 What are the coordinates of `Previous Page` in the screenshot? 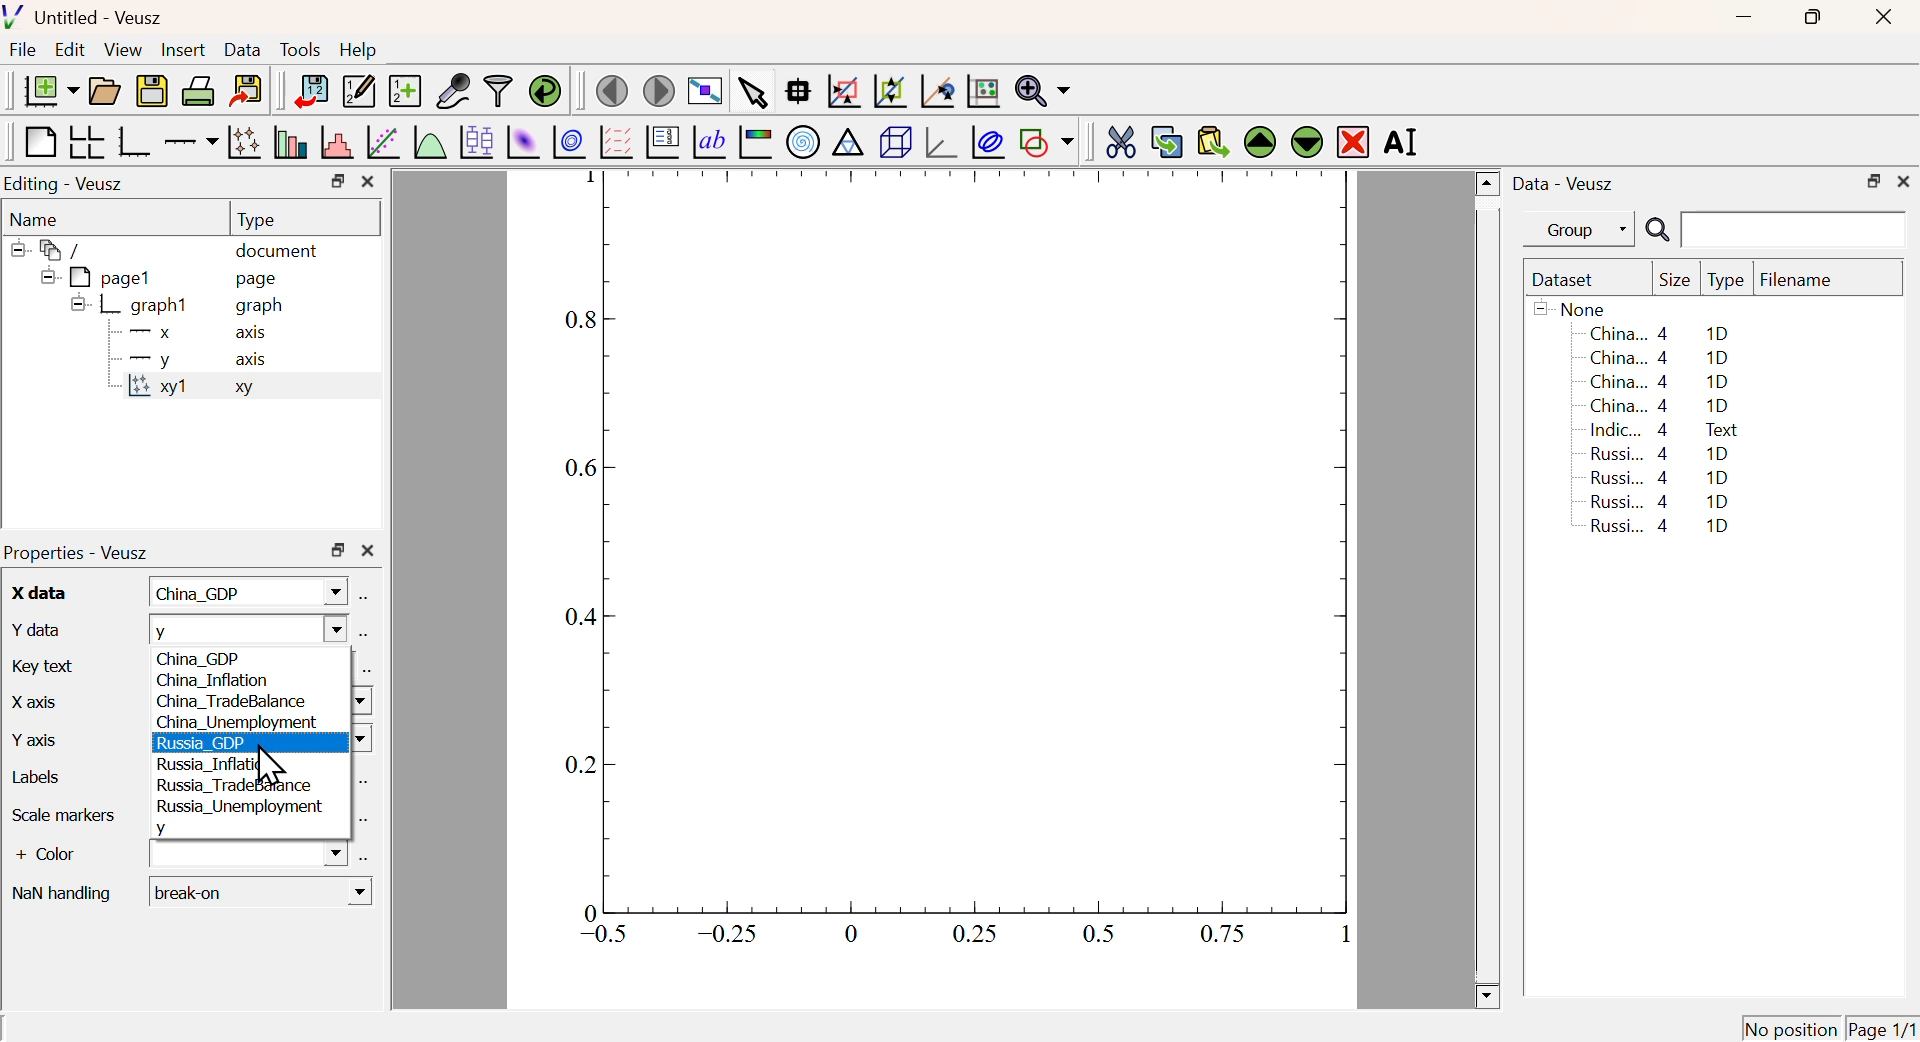 It's located at (613, 92).